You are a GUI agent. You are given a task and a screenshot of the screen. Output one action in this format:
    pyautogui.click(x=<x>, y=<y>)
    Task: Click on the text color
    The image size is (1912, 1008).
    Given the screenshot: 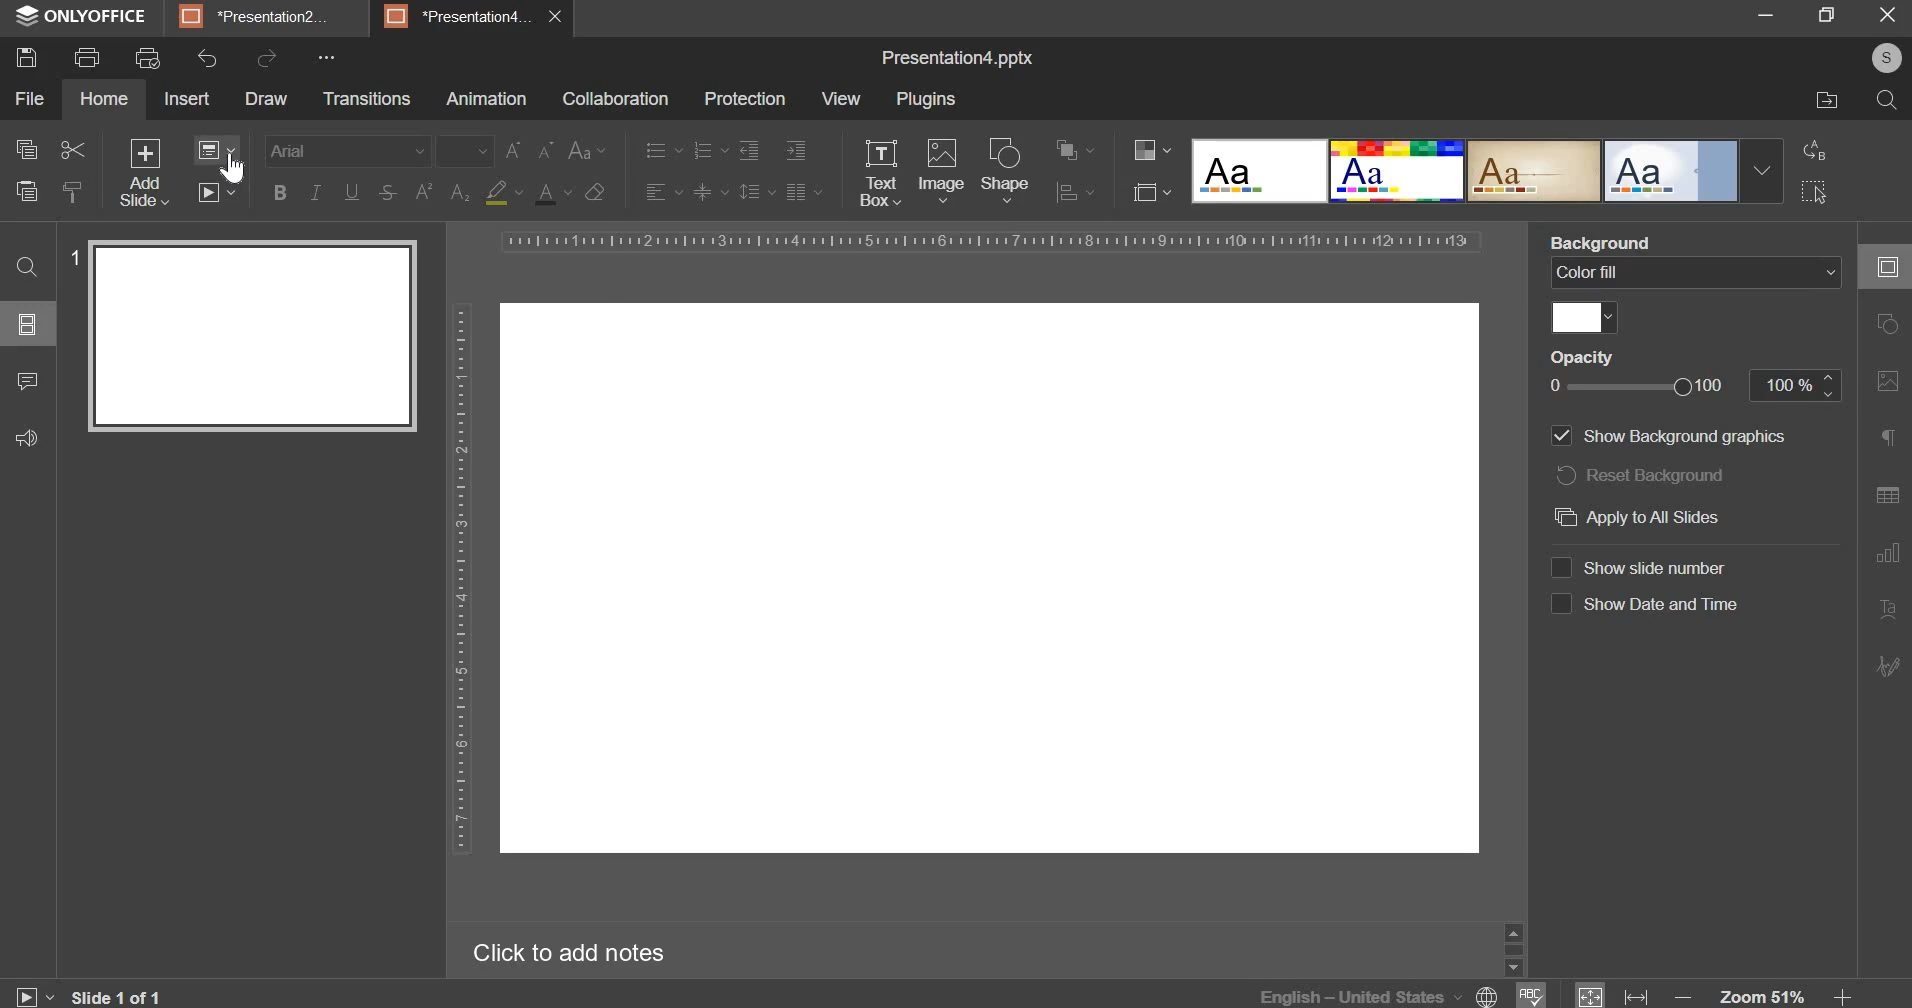 What is the action you would take?
    pyautogui.click(x=552, y=193)
    